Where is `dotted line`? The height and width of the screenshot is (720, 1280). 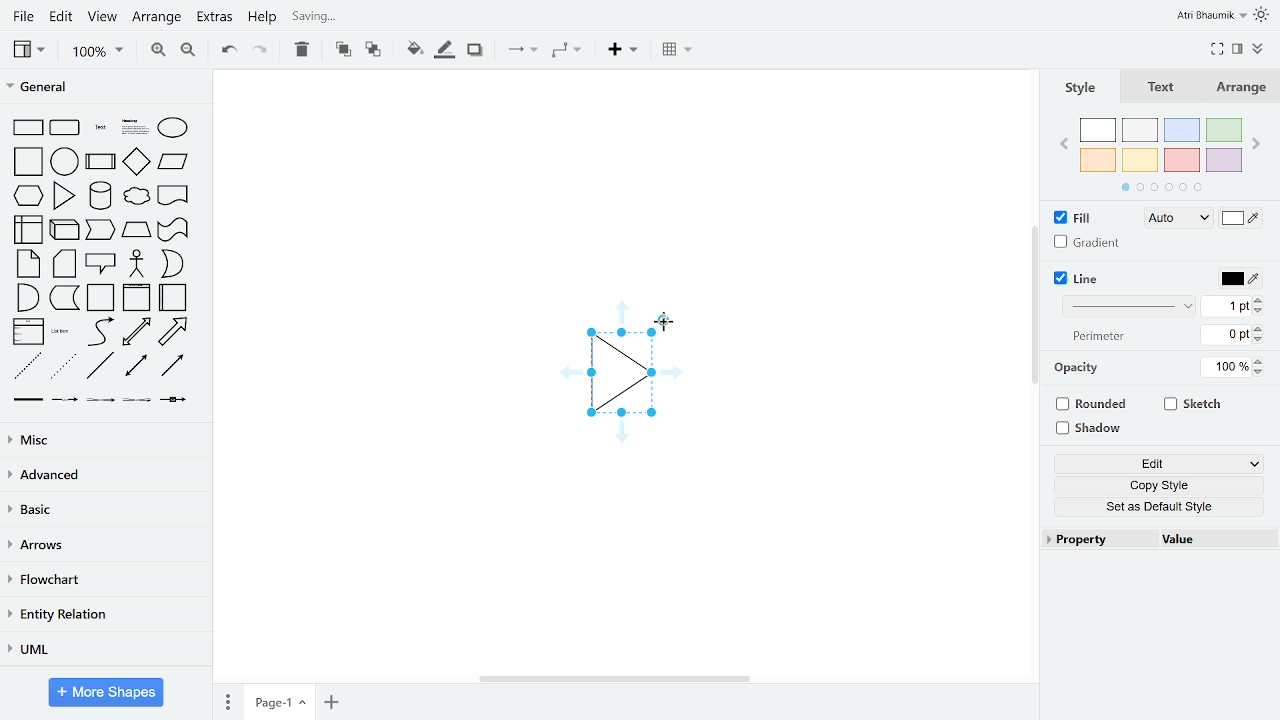 dotted line is located at coordinates (65, 367).